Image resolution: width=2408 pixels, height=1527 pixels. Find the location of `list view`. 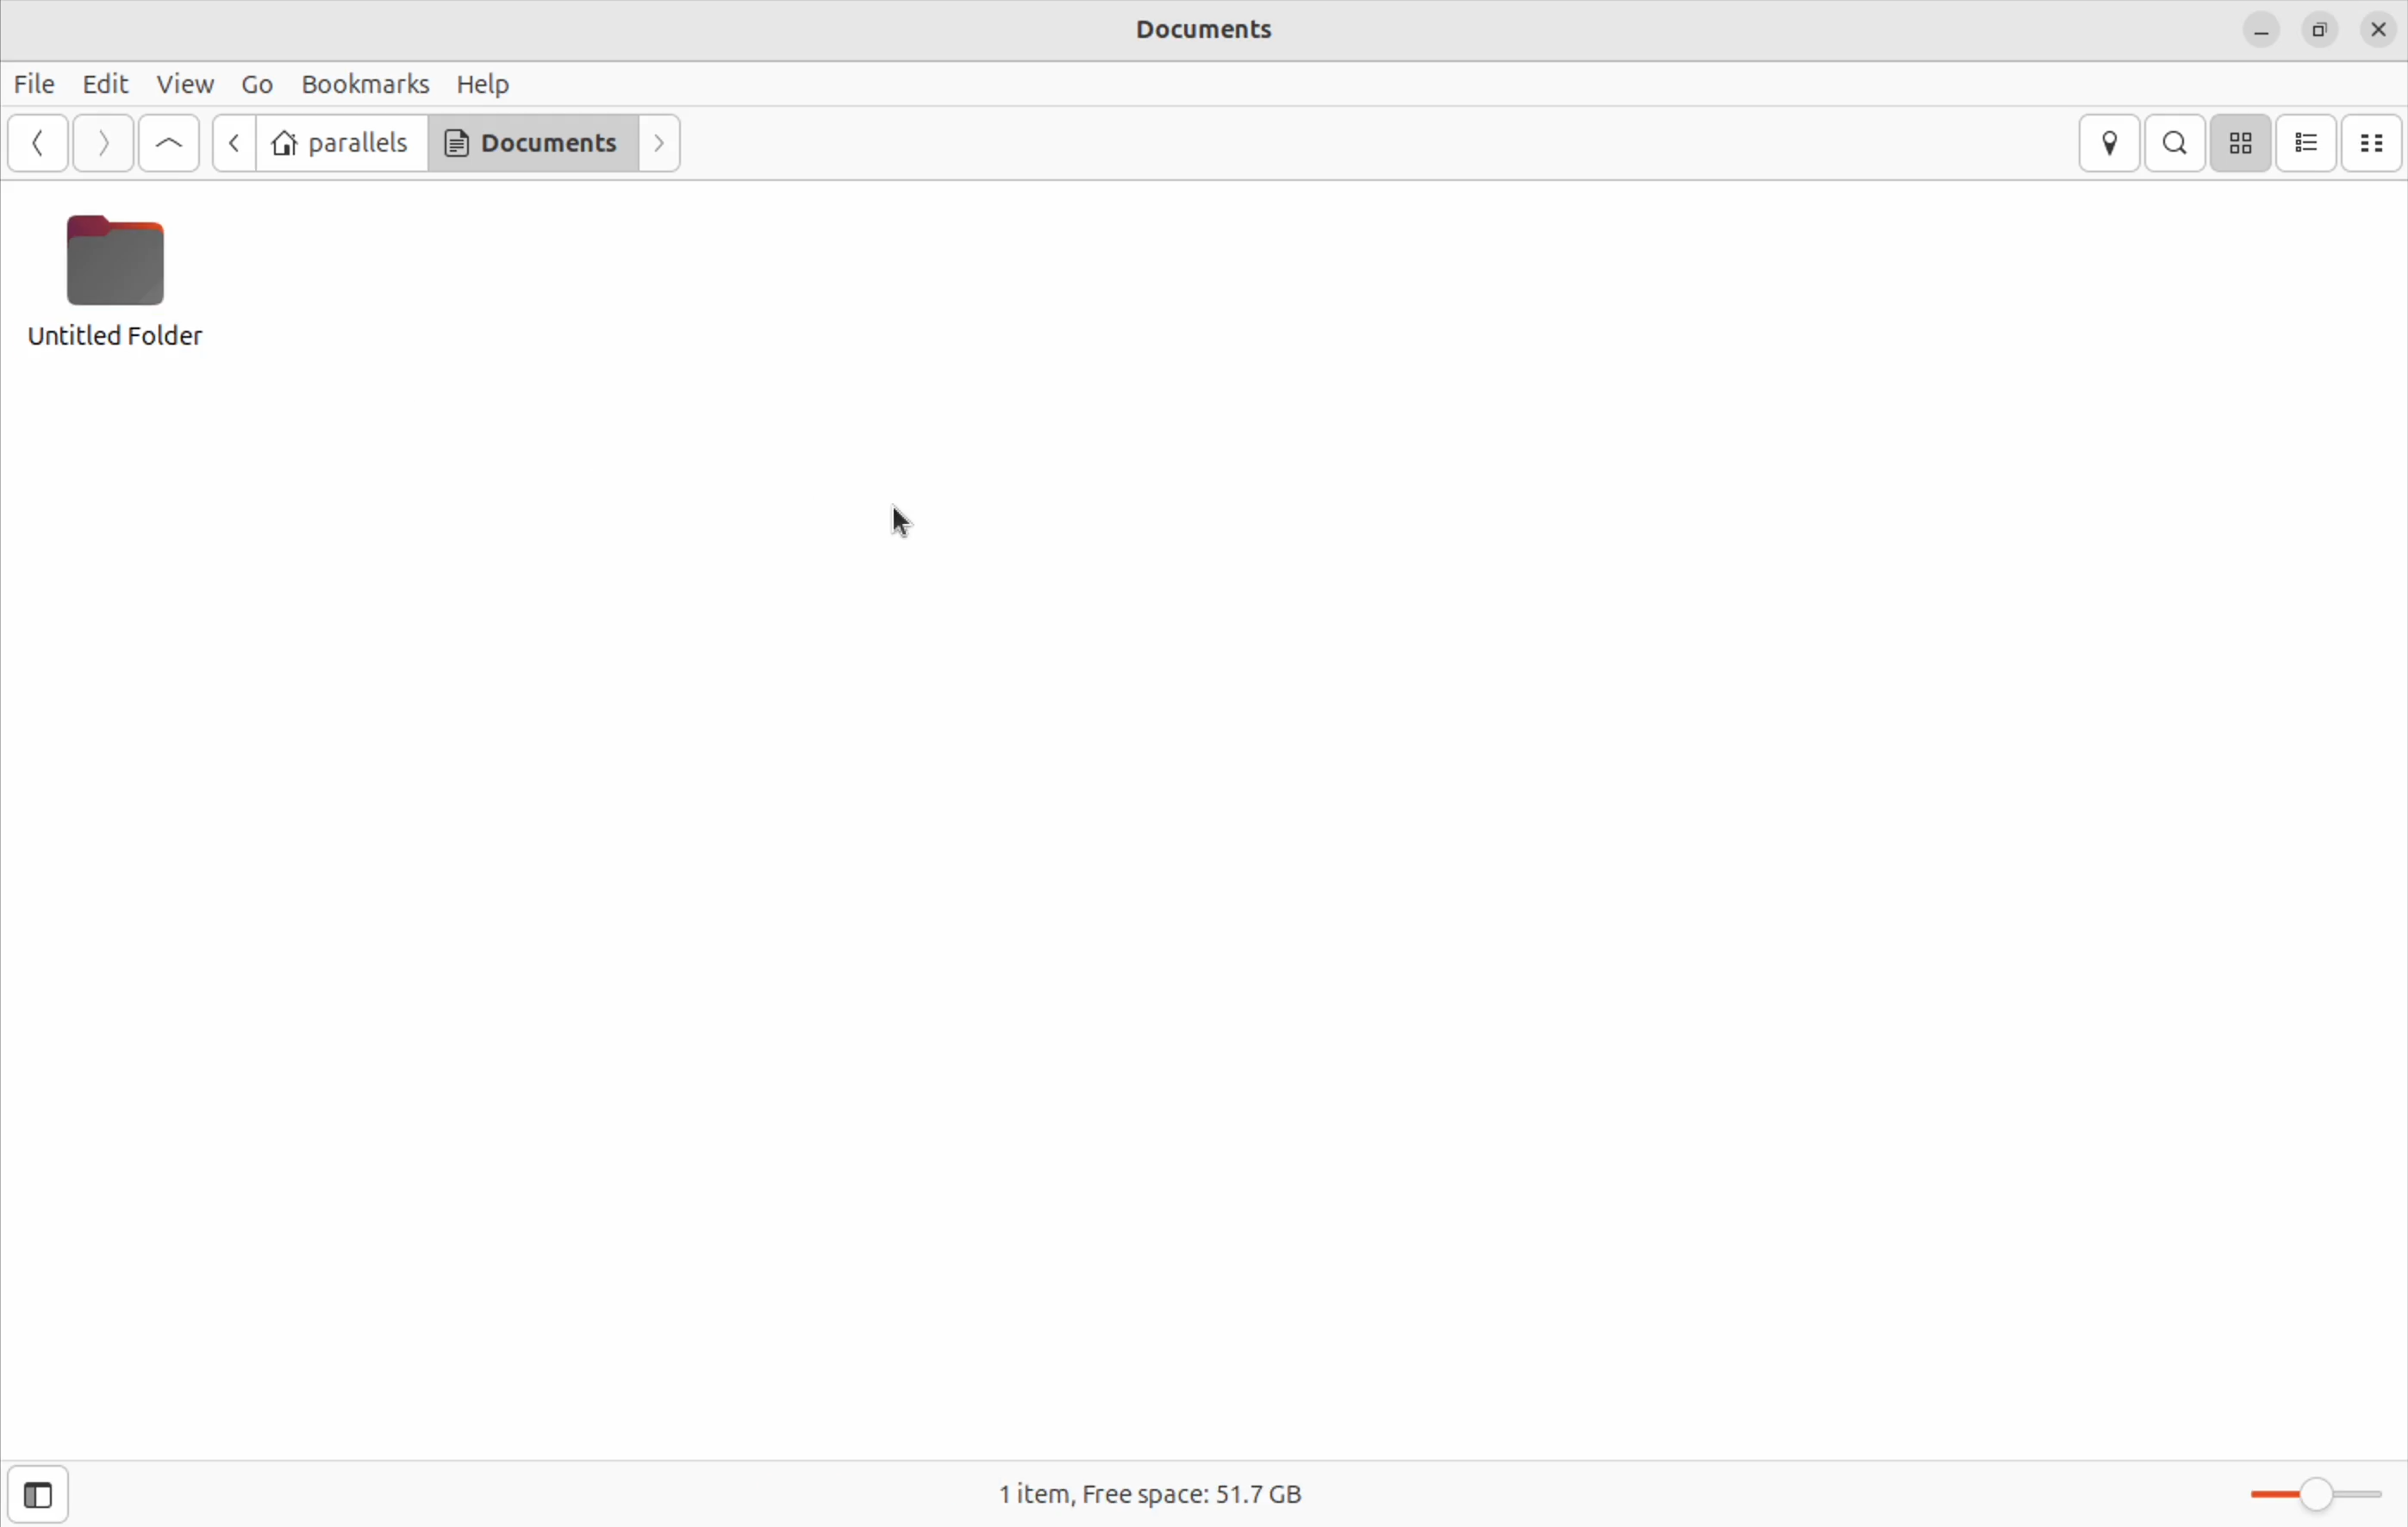

list view is located at coordinates (2312, 140).